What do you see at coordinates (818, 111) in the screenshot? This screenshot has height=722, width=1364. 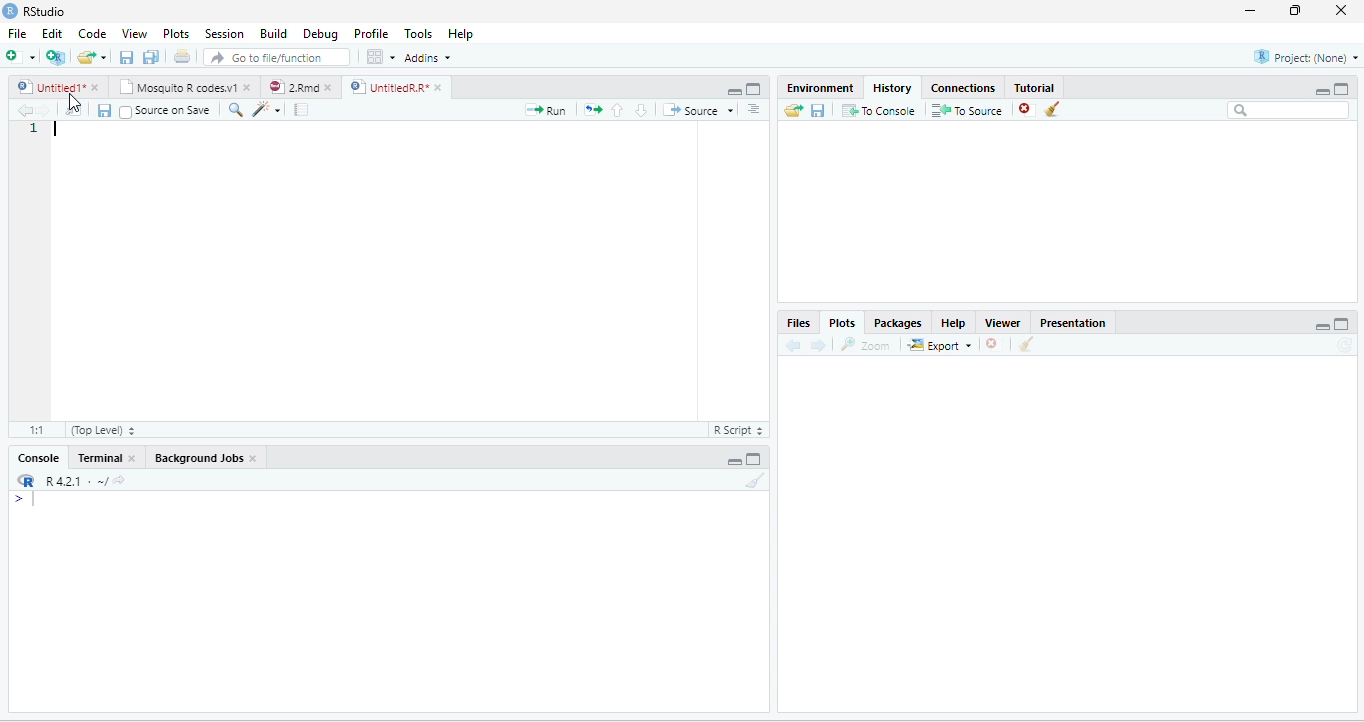 I see `Save history into a file` at bounding box center [818, 111].